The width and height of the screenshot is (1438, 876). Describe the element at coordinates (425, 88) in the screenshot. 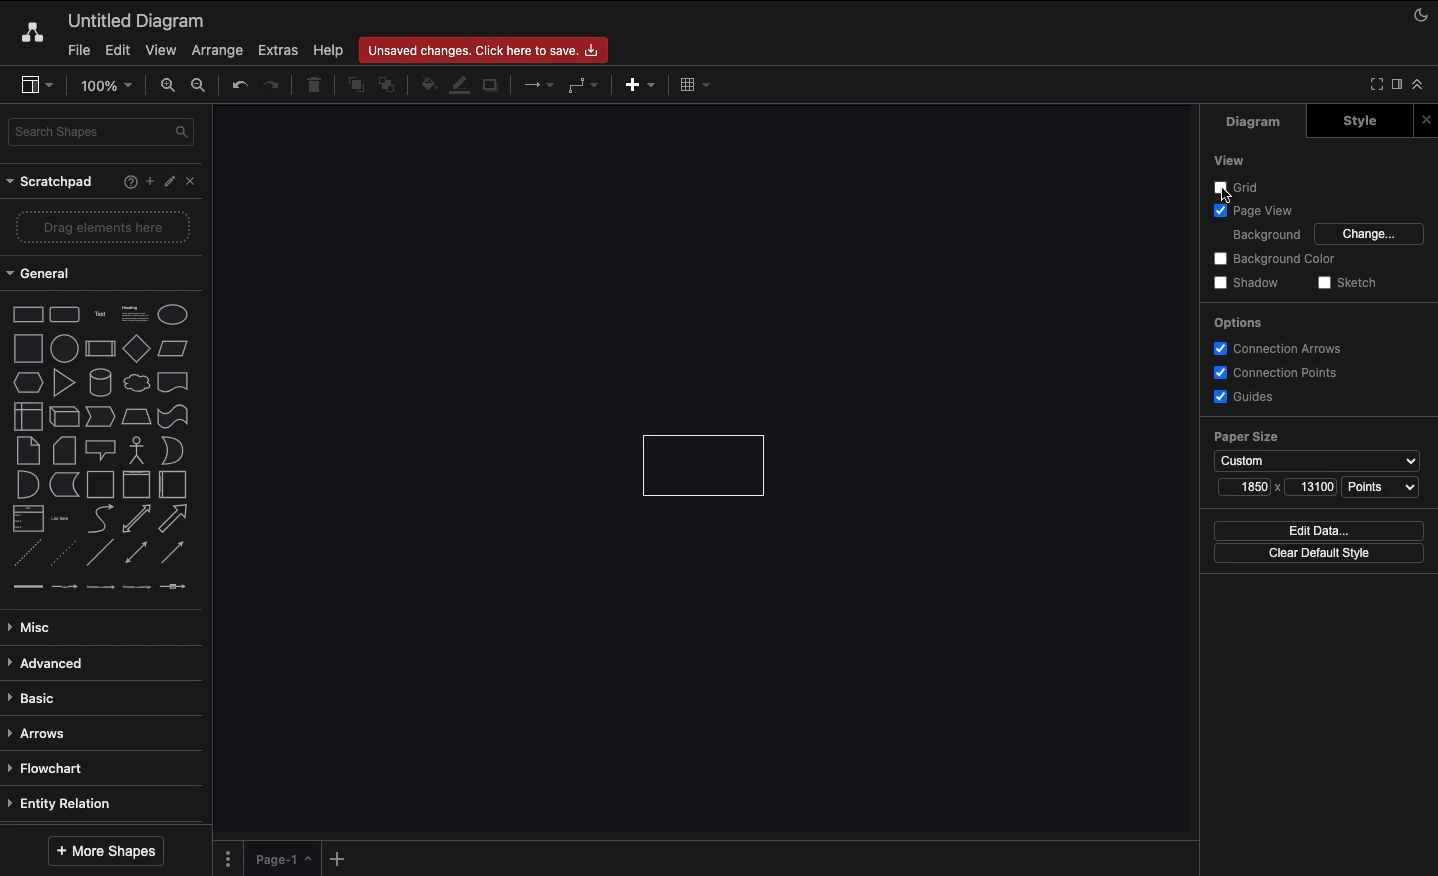

I see `Fill color` at that location.